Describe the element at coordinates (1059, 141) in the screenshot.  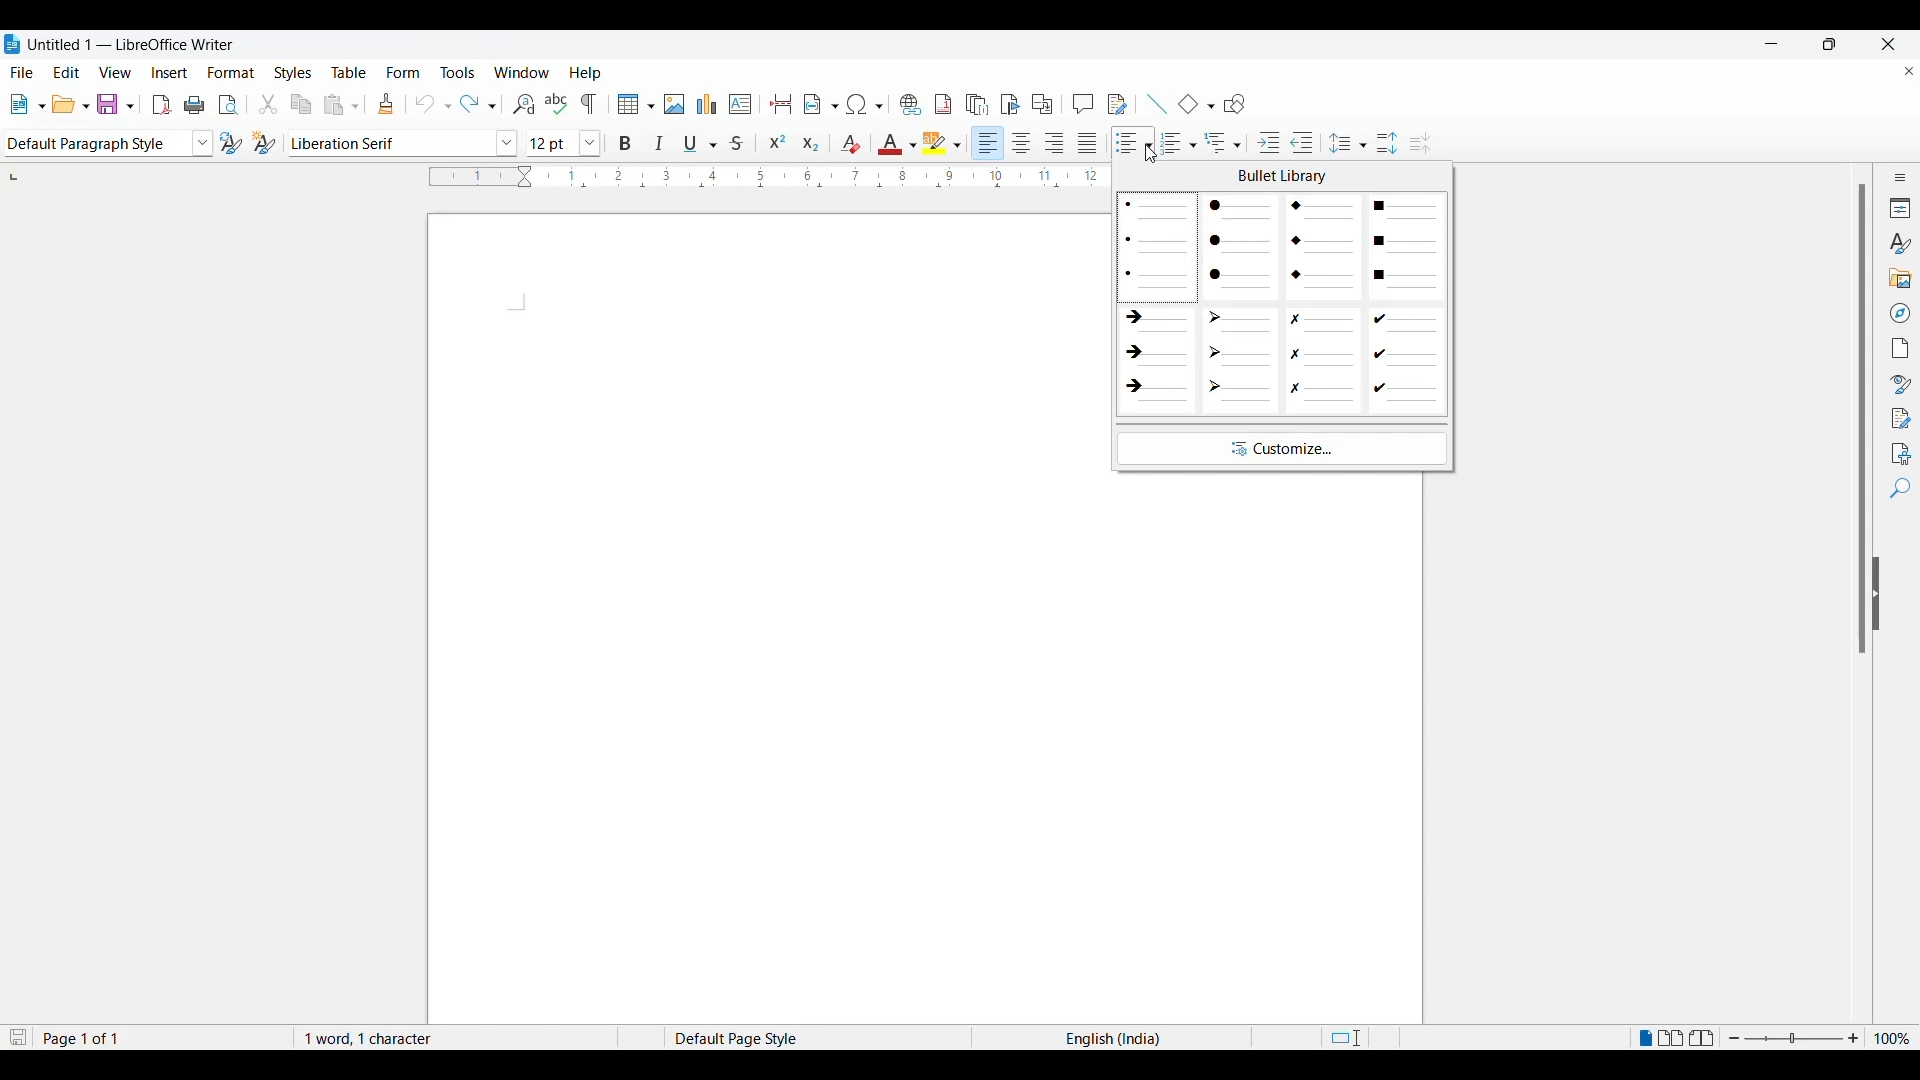
I see `align right` at that location.